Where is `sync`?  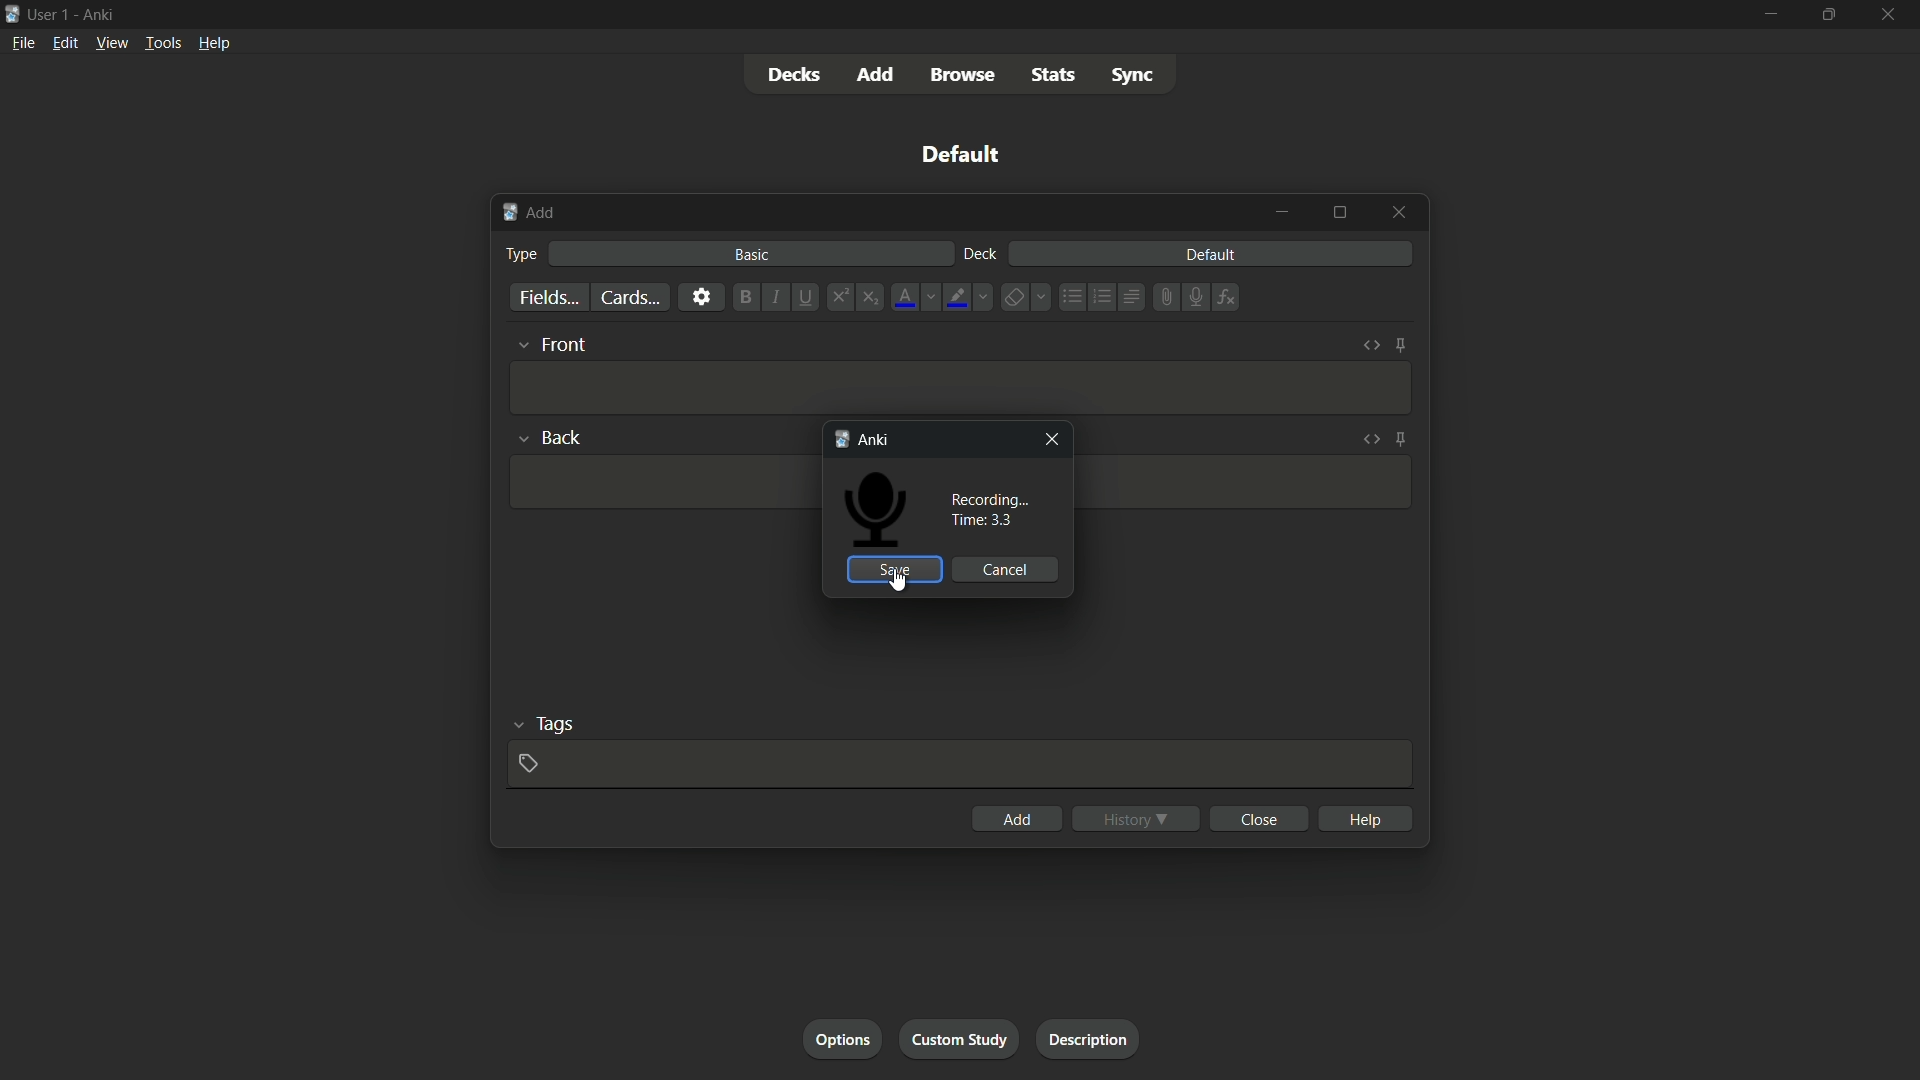
sync is located at coordinates (1132, 78).